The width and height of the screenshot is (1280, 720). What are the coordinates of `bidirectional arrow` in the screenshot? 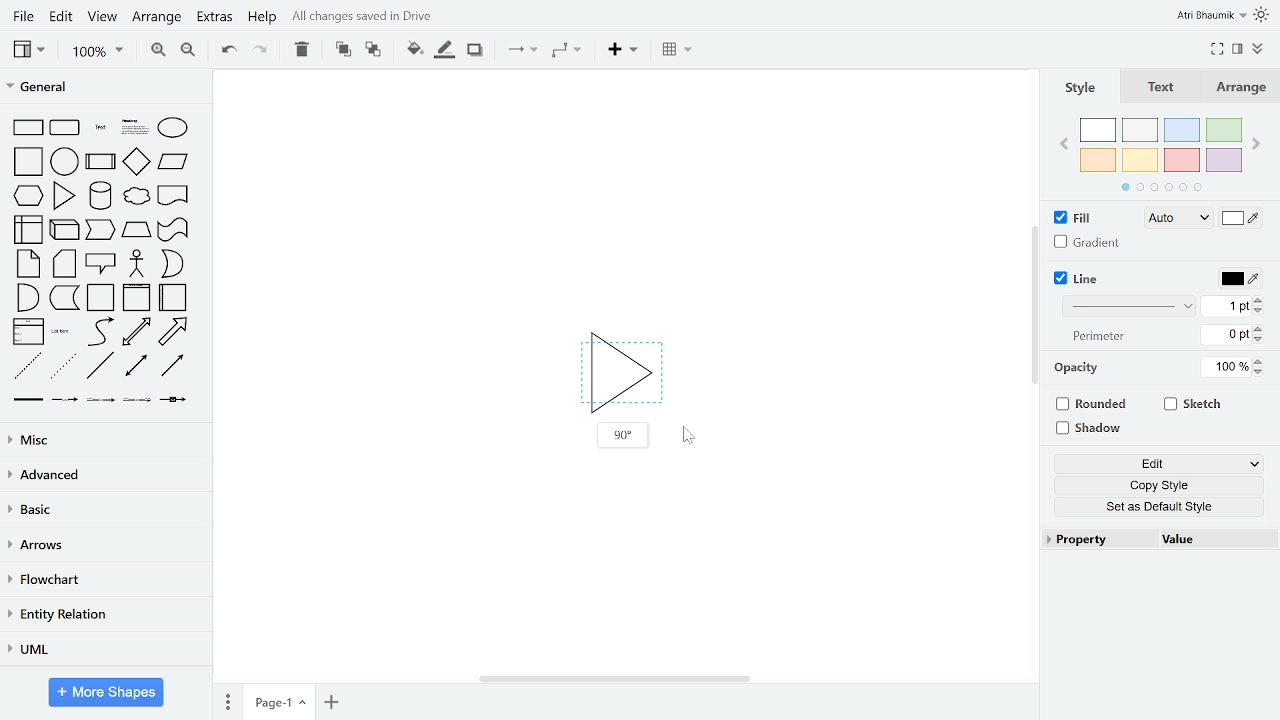 It's located at (136, 332).